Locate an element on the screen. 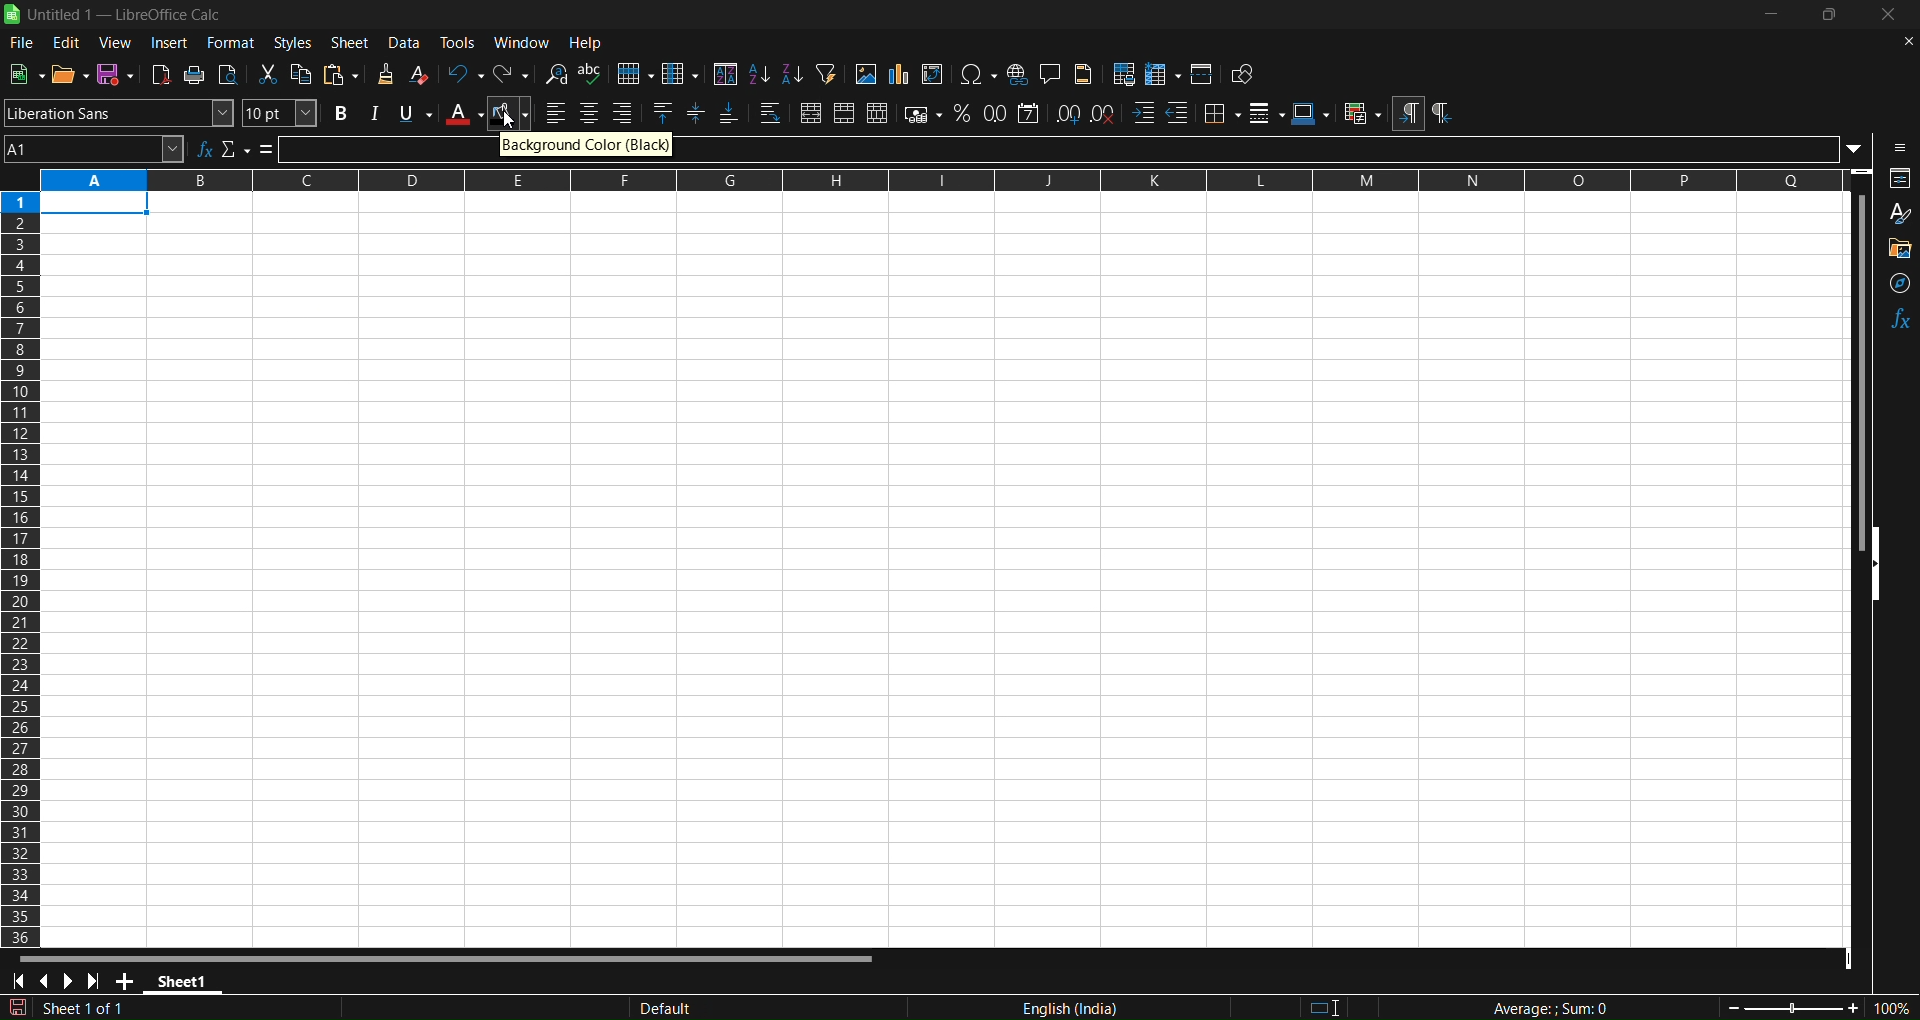 This screenshot has height=1020, width=1920. Background color black is located at coordinates (587, 145).